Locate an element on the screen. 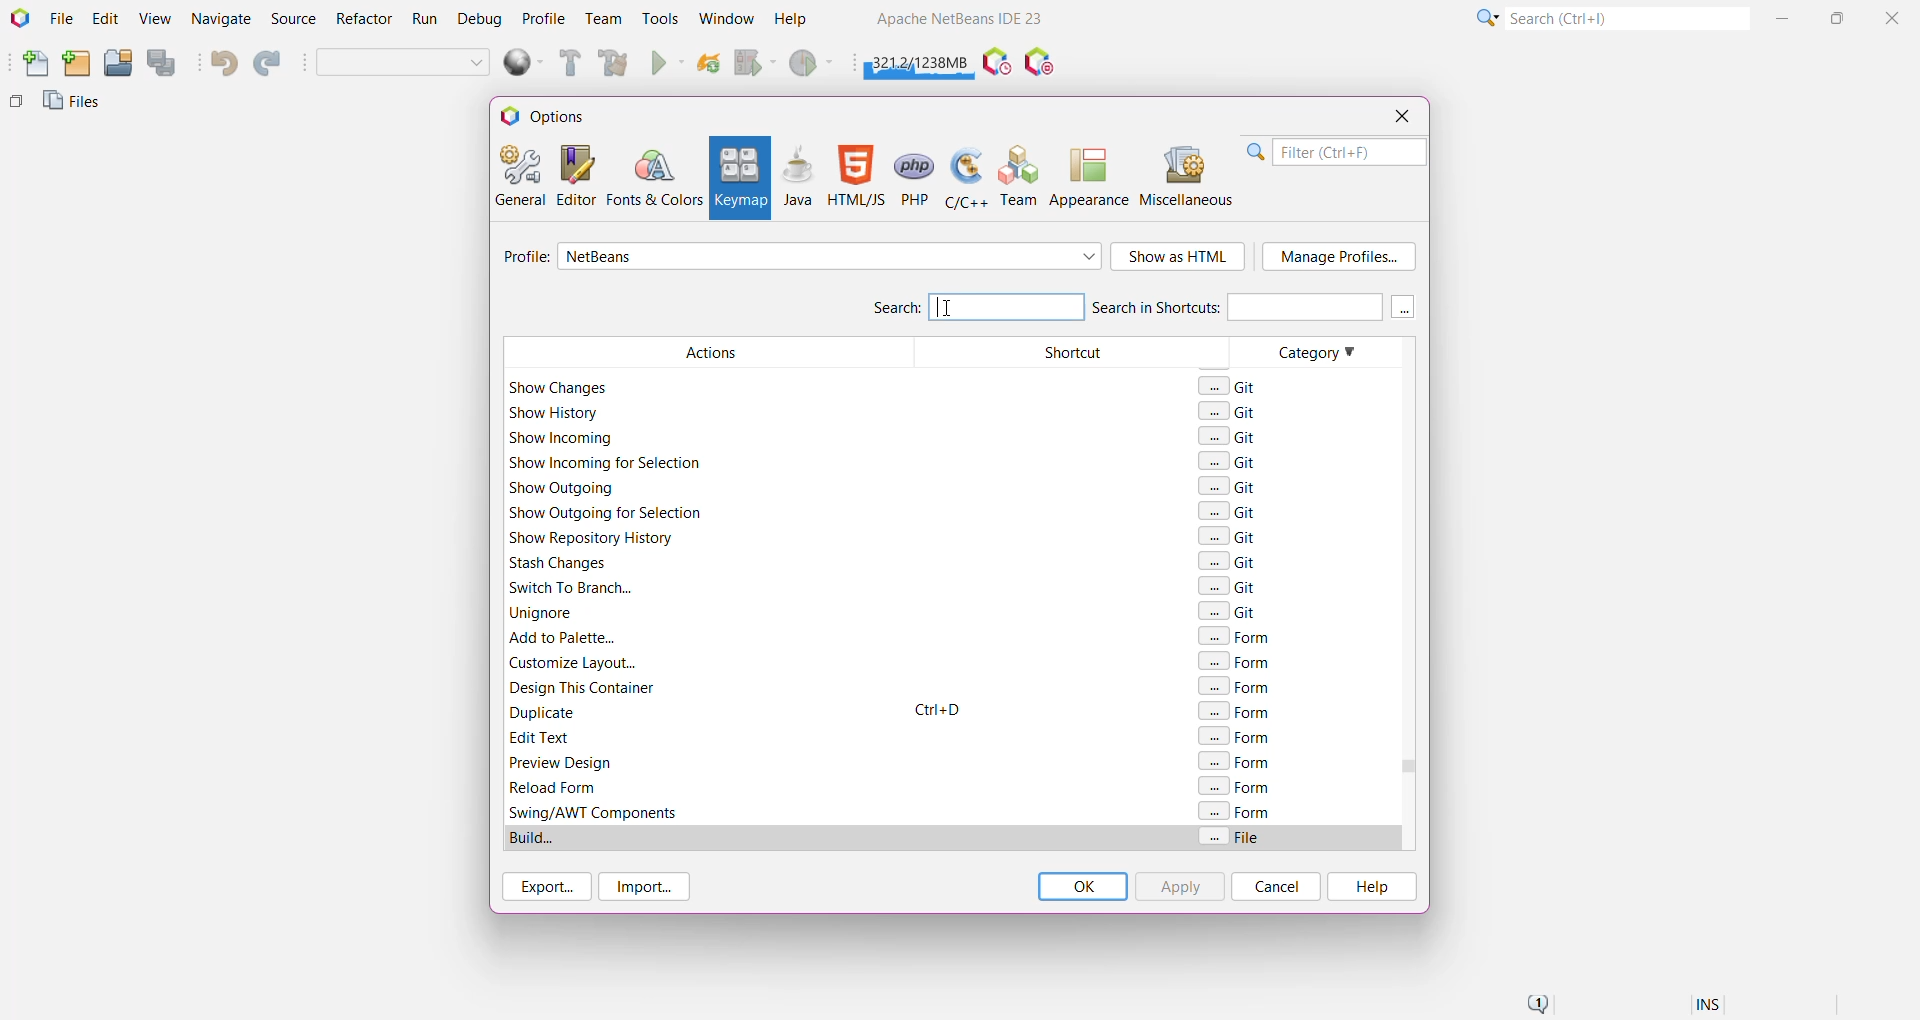 This screenshot has width=1920, height=1020. Debug  is located at coordinates (477, 20).